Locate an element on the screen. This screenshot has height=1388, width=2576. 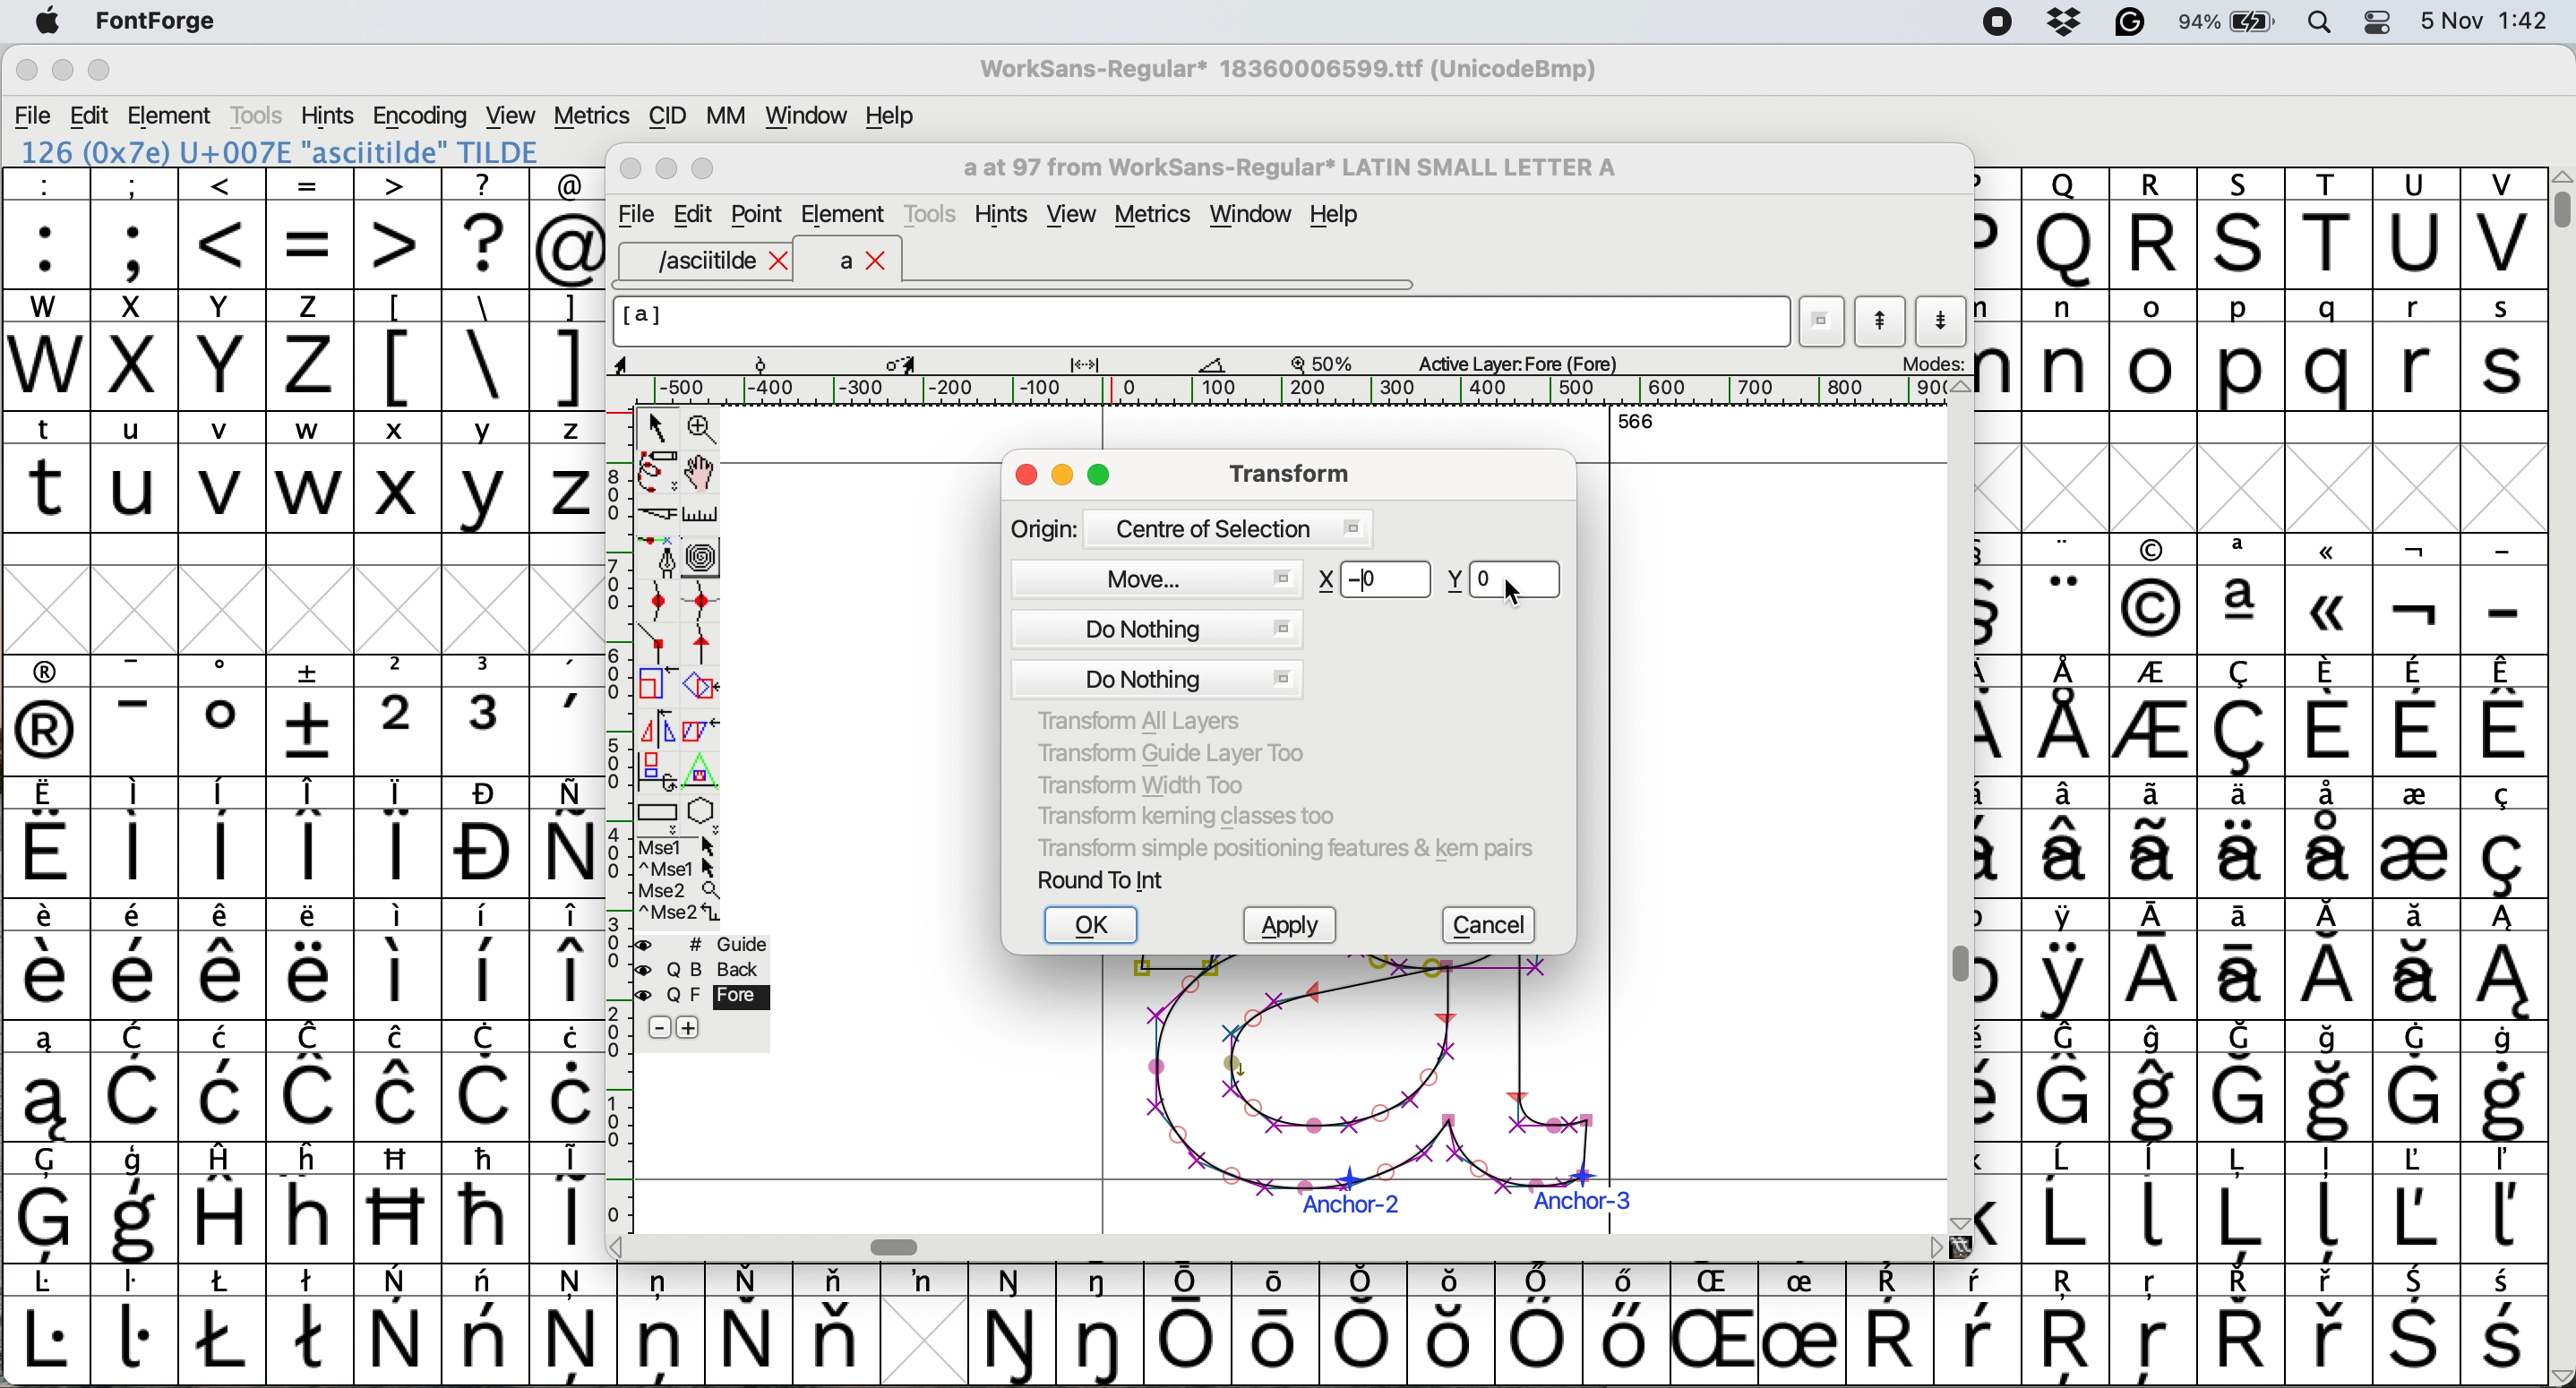
screen recorder is located at coordinates (1995, 24).